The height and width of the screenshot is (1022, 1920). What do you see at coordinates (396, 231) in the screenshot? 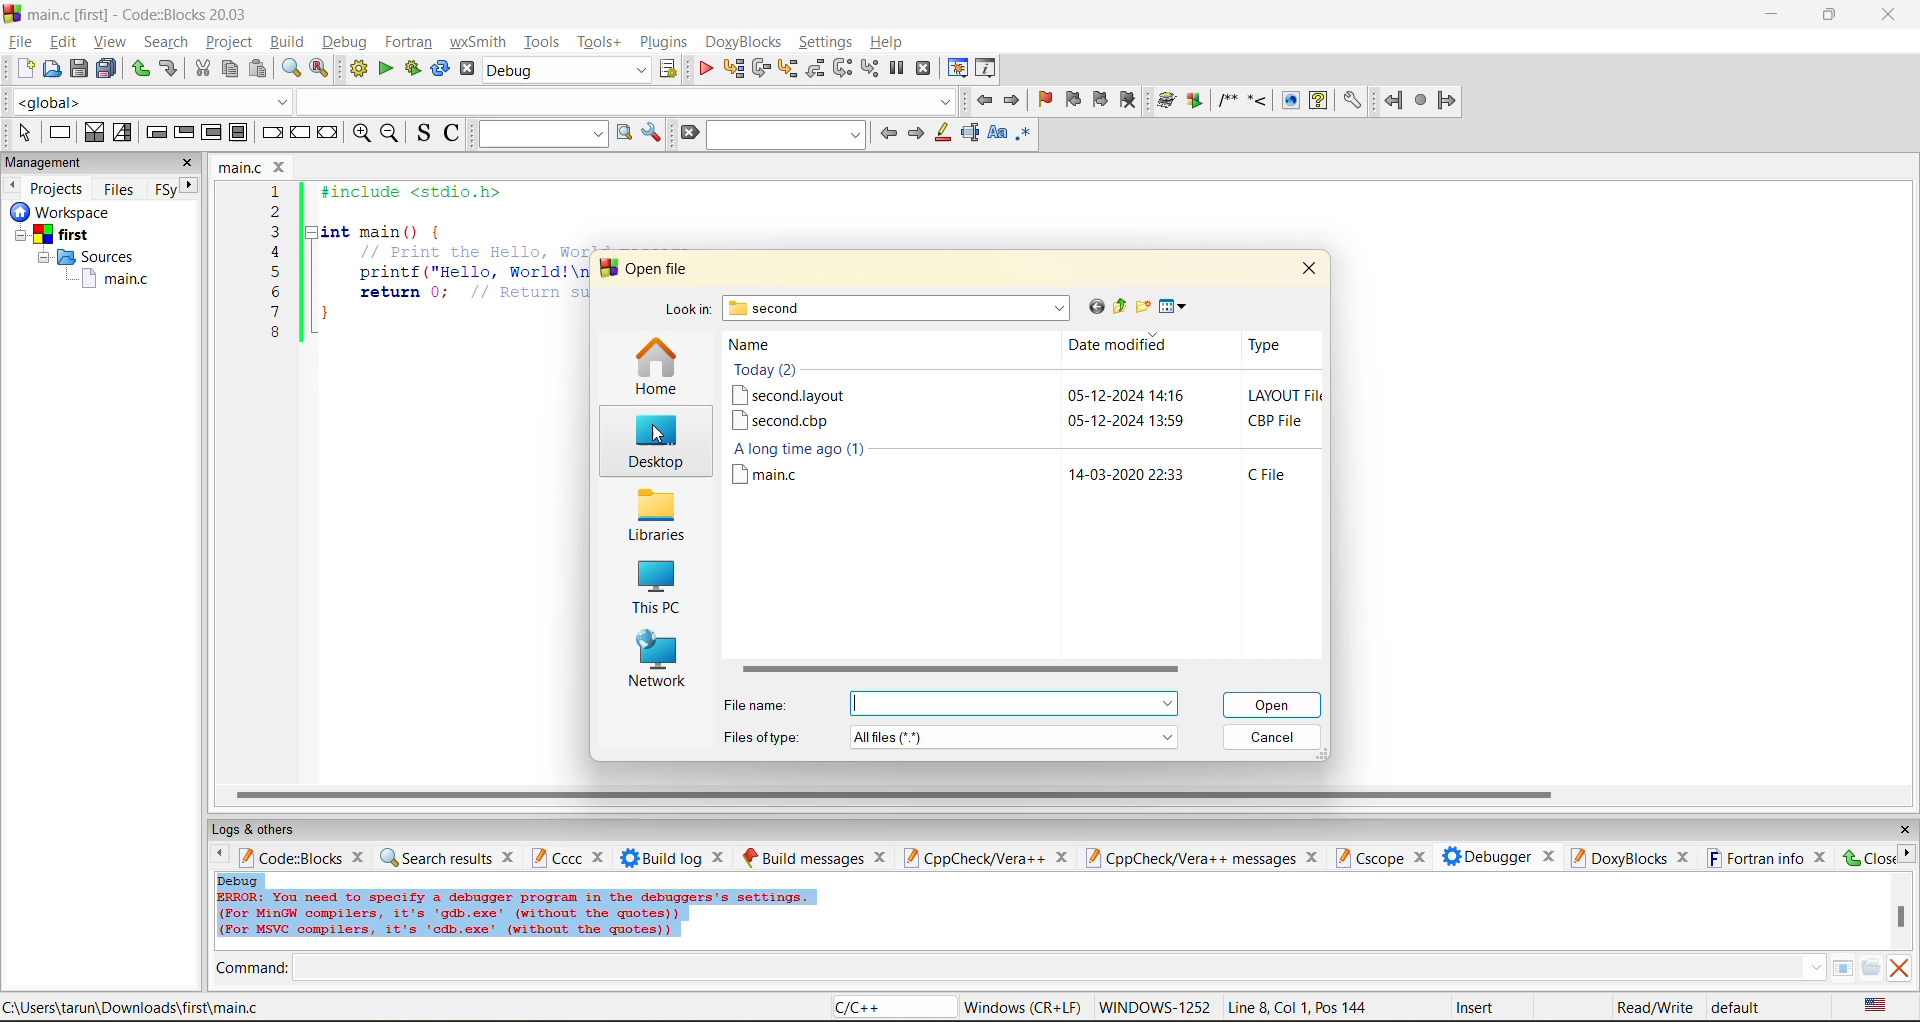
I see `int main(){` at bounding box center [396, 231].